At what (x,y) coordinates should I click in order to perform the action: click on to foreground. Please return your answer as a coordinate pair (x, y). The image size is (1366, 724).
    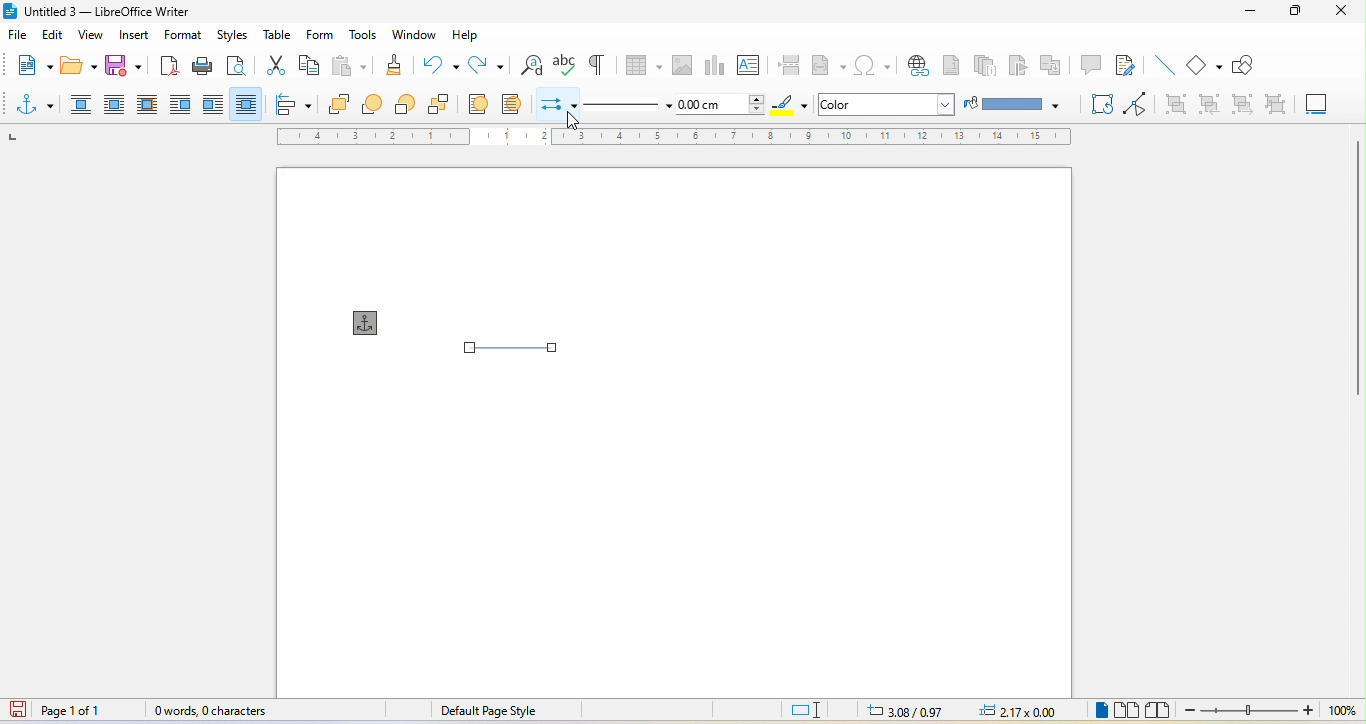
    Looking at the image, I should click on (480, 103).